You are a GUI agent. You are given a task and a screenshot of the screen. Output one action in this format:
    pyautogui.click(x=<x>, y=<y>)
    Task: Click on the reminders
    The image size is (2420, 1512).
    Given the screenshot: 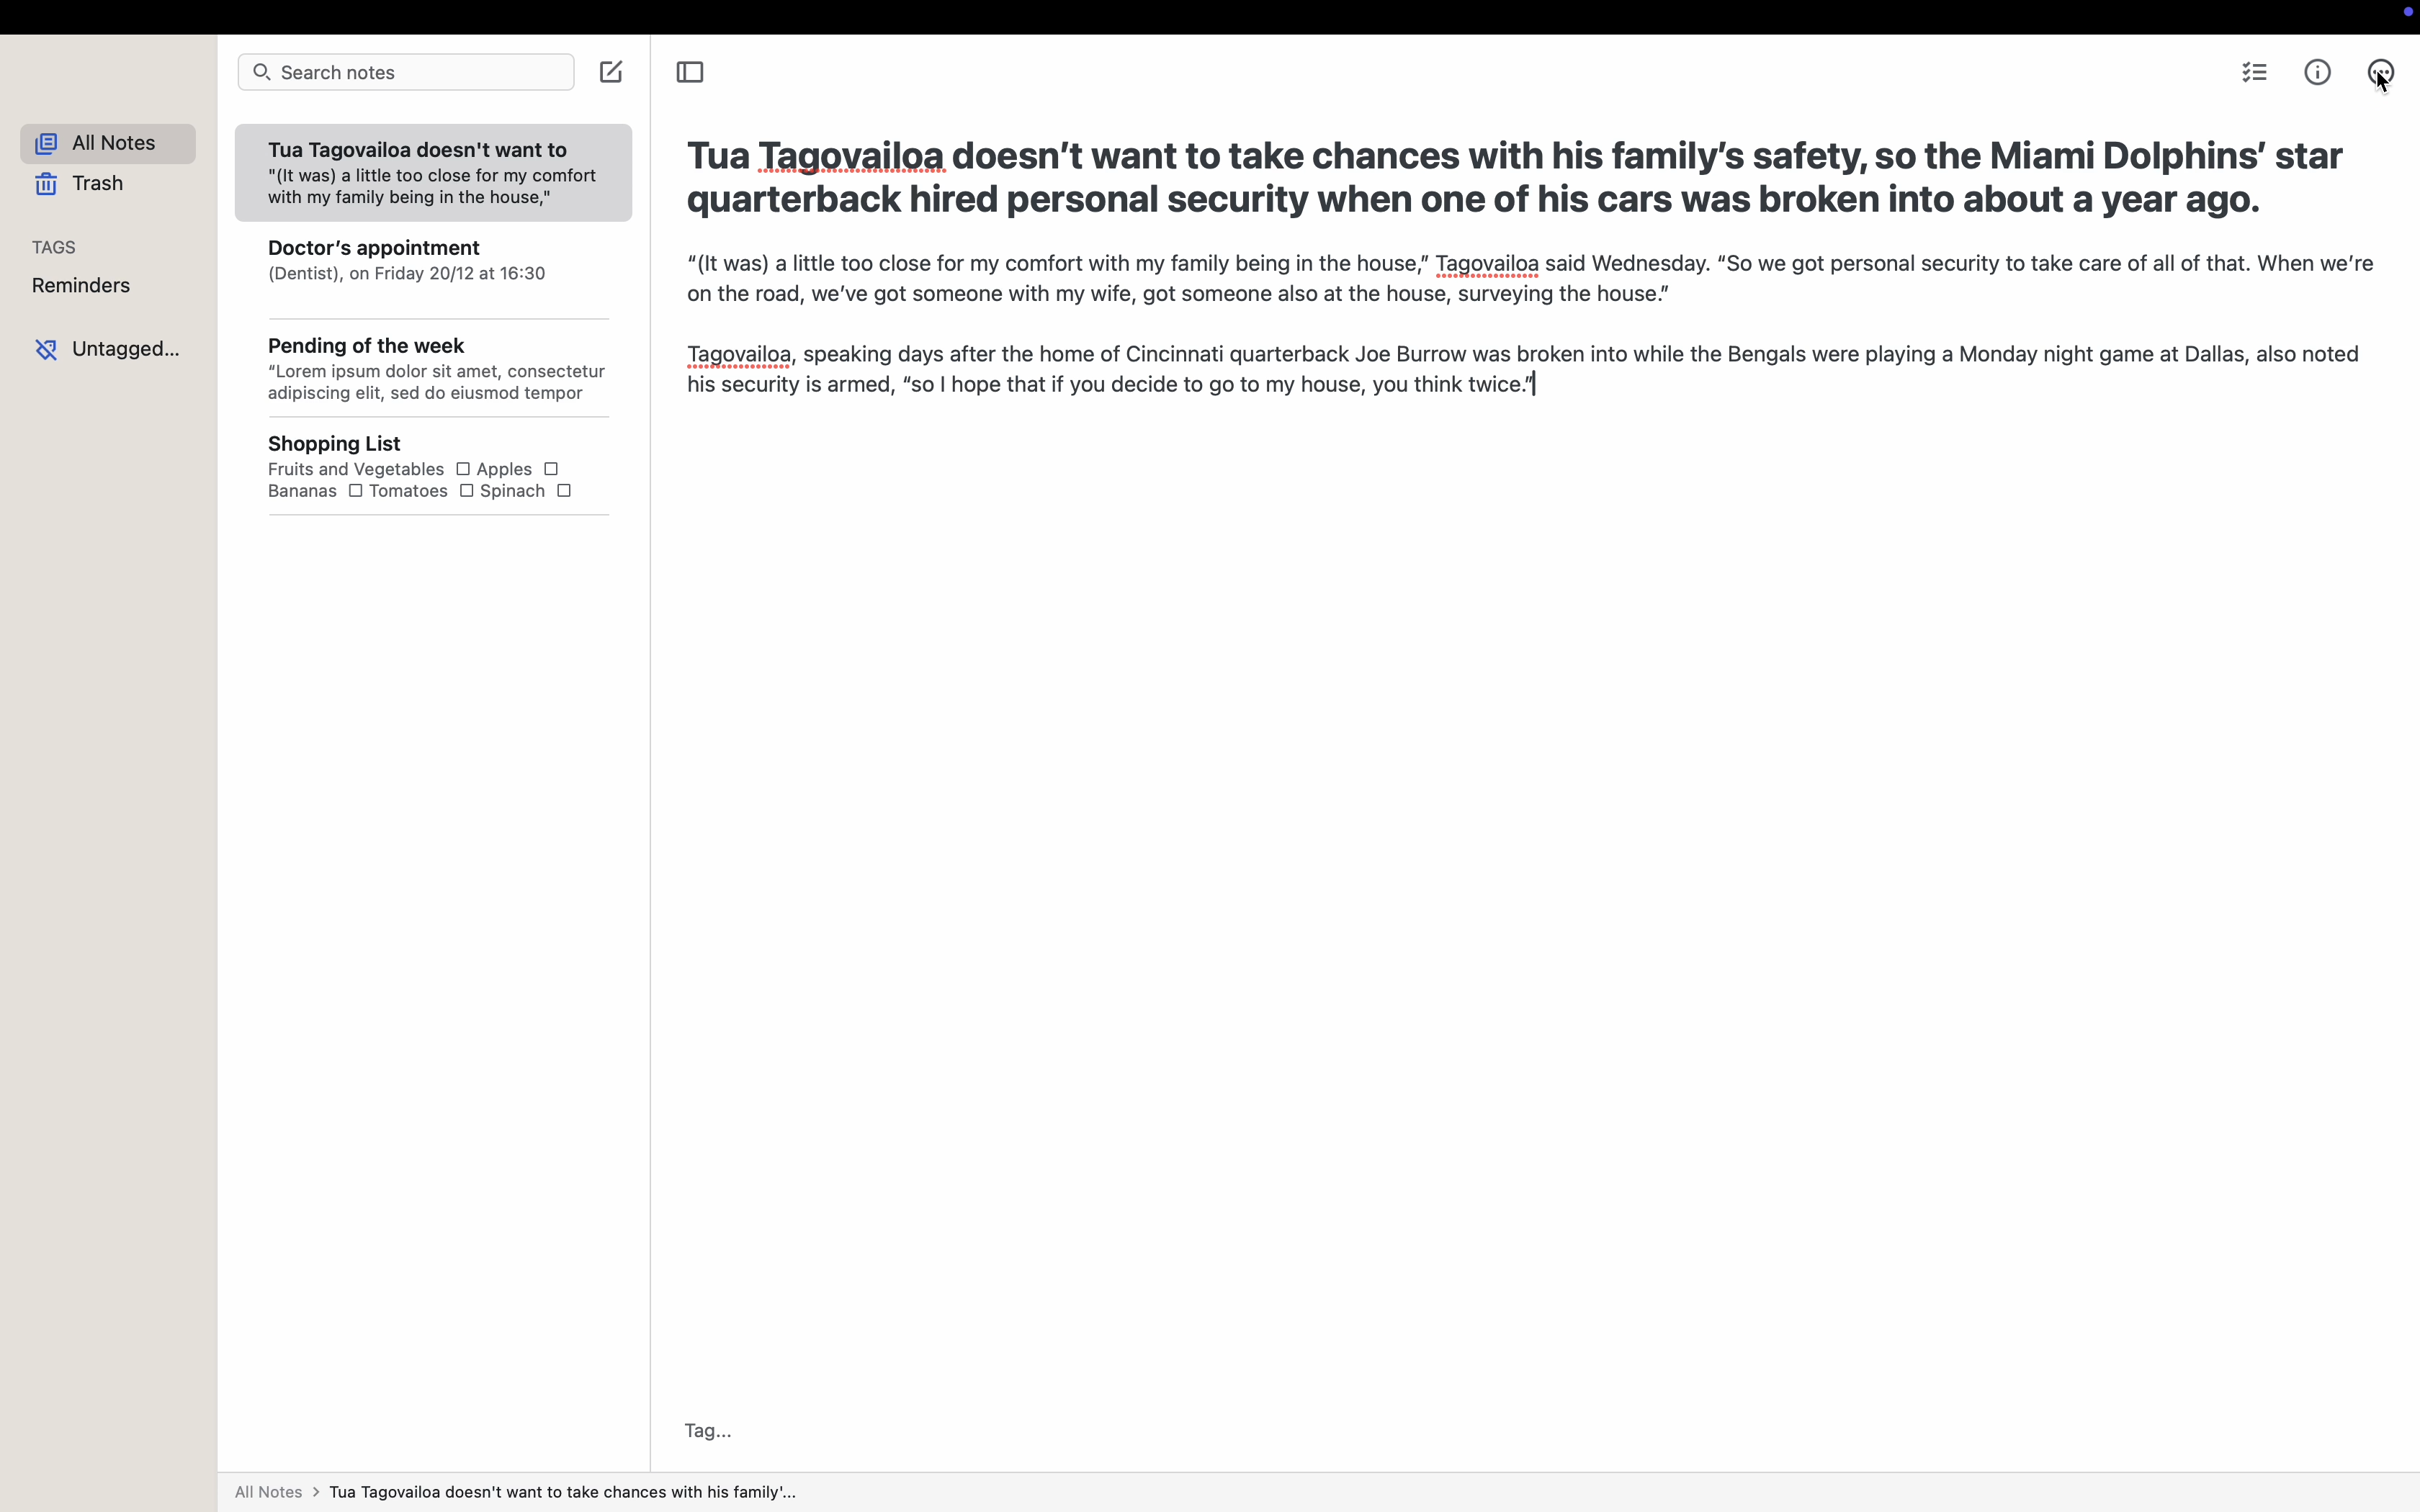 What is the action you would take?
    pyautogui.click(x=88, y=288)
    